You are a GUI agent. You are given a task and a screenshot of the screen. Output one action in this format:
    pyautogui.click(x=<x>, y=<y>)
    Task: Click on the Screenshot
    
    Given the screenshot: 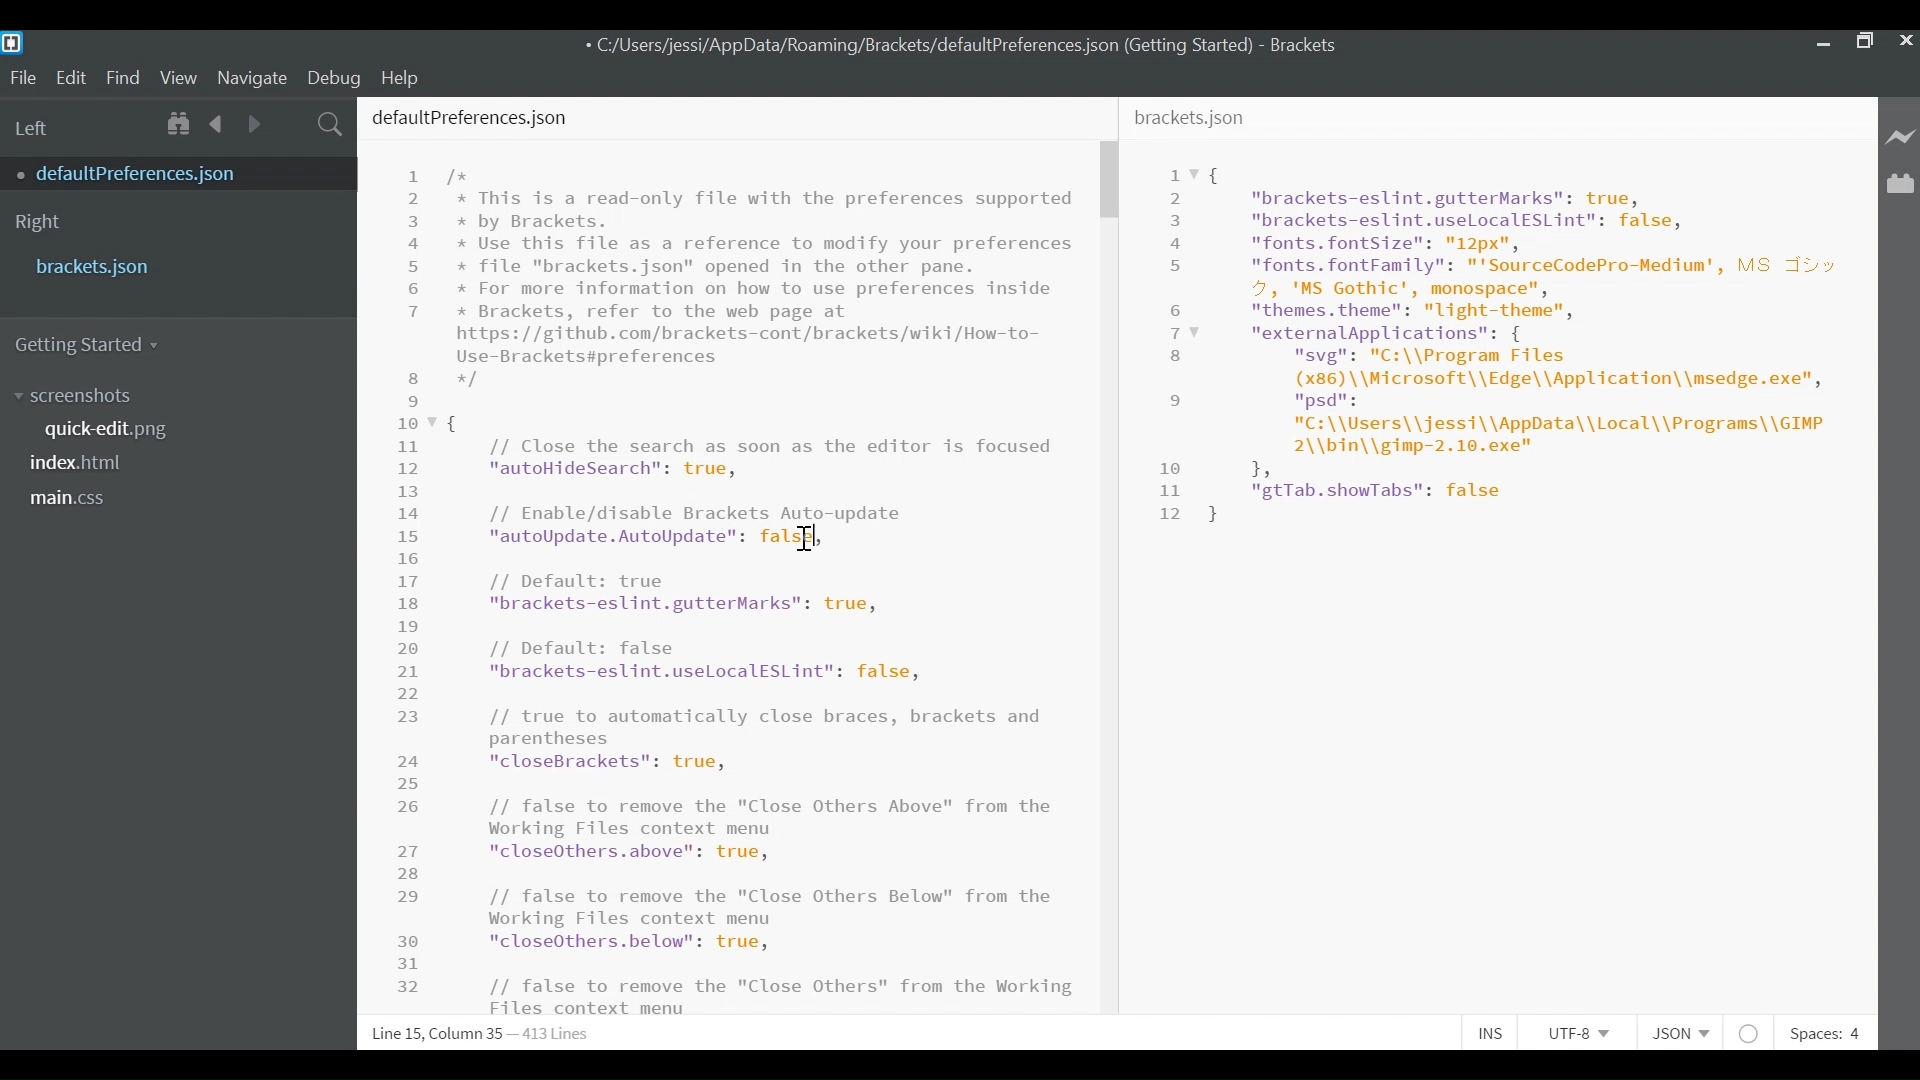 What is the action you would take?
    pyautogui.click(x=77, y=397)
    